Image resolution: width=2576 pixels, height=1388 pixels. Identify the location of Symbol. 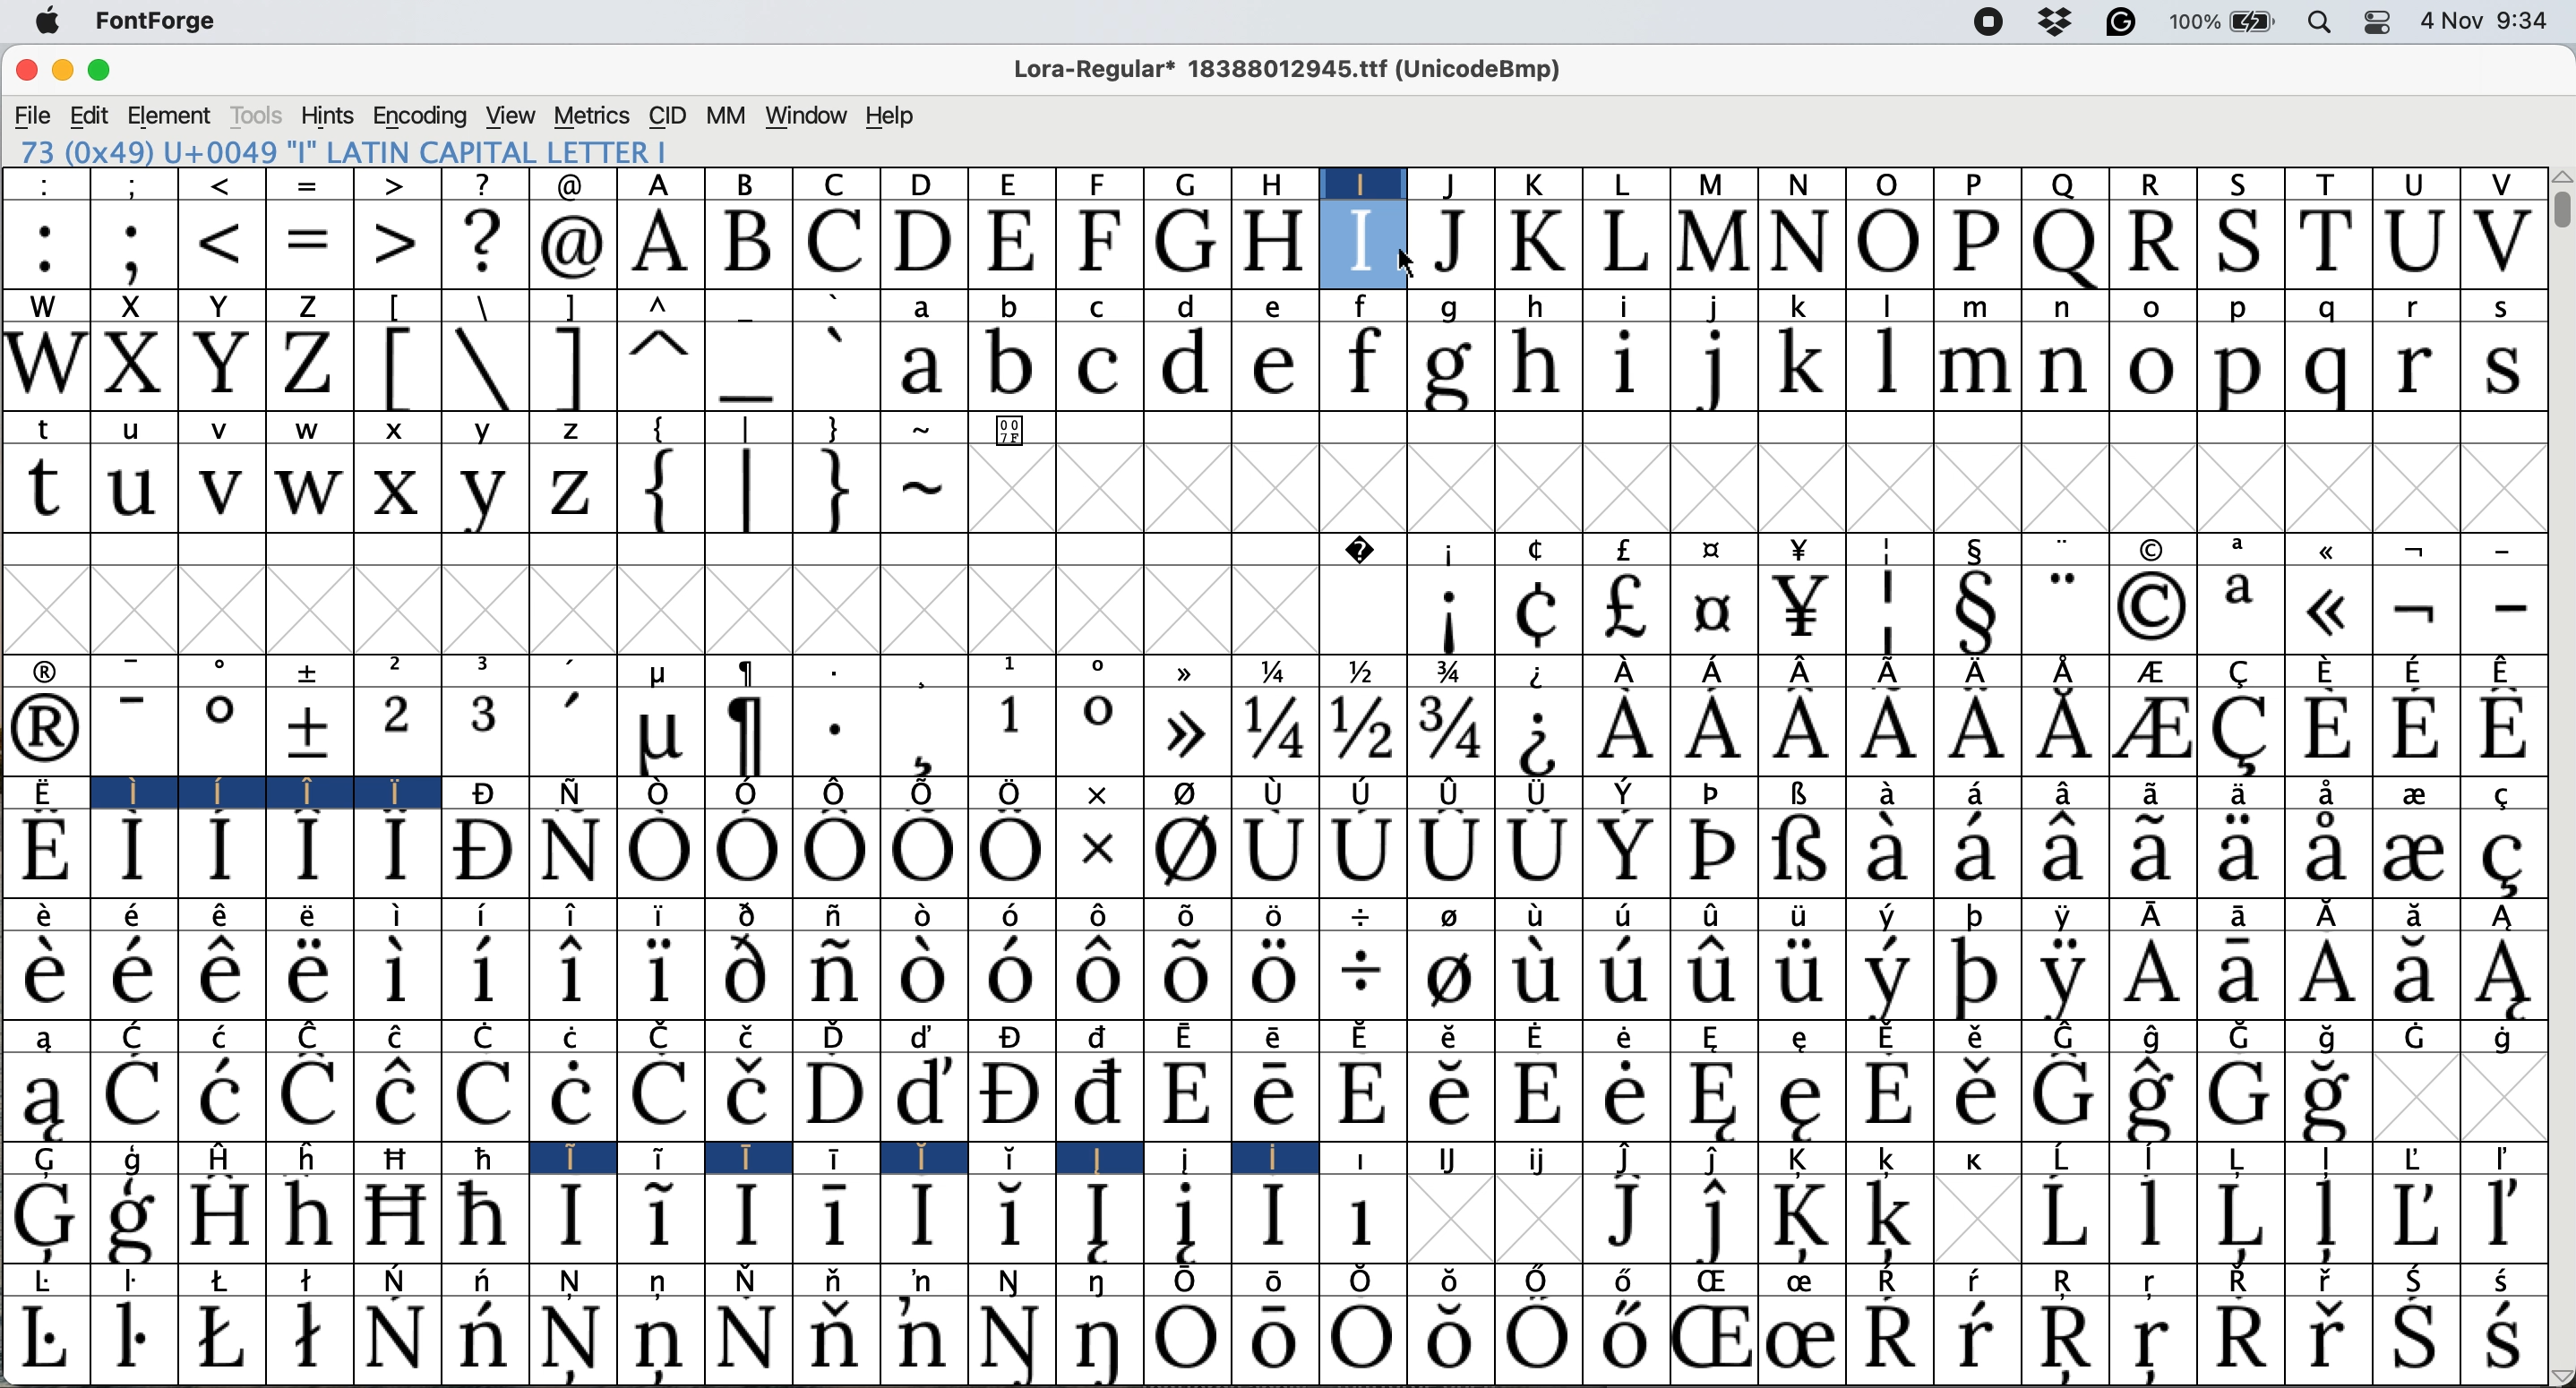
(1970, 1094).